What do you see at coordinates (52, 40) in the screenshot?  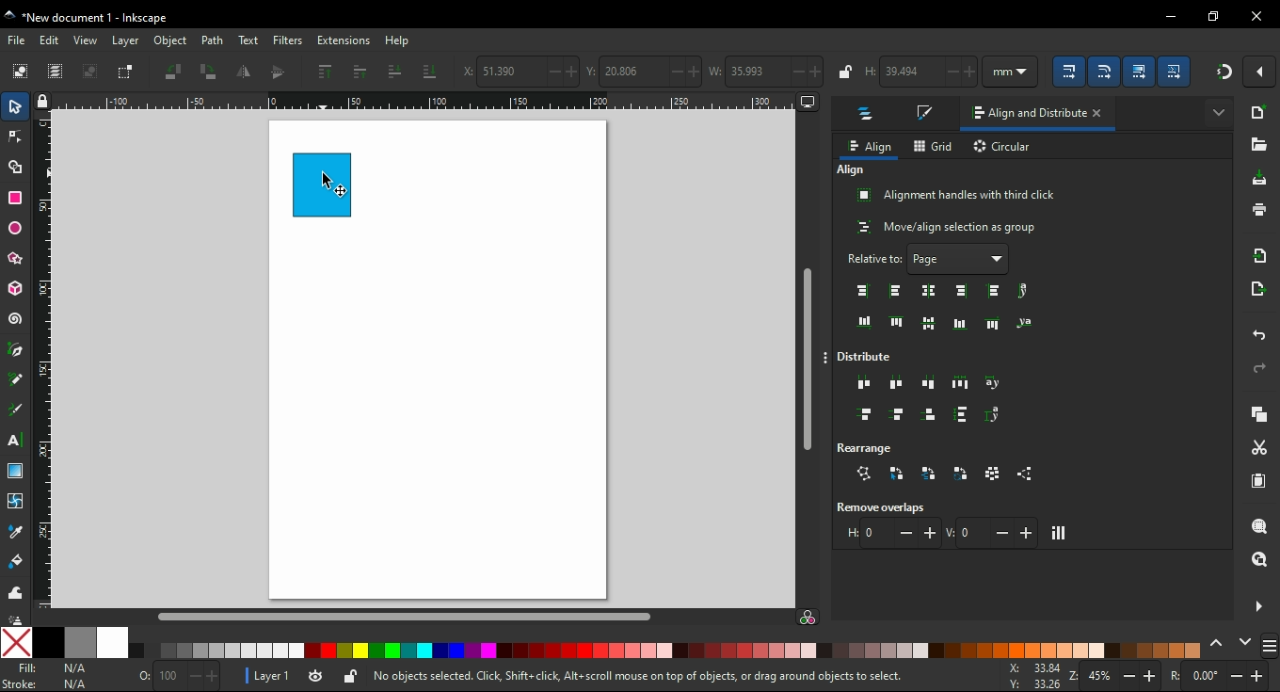 I see `edit` at bounding box center [52, 40].